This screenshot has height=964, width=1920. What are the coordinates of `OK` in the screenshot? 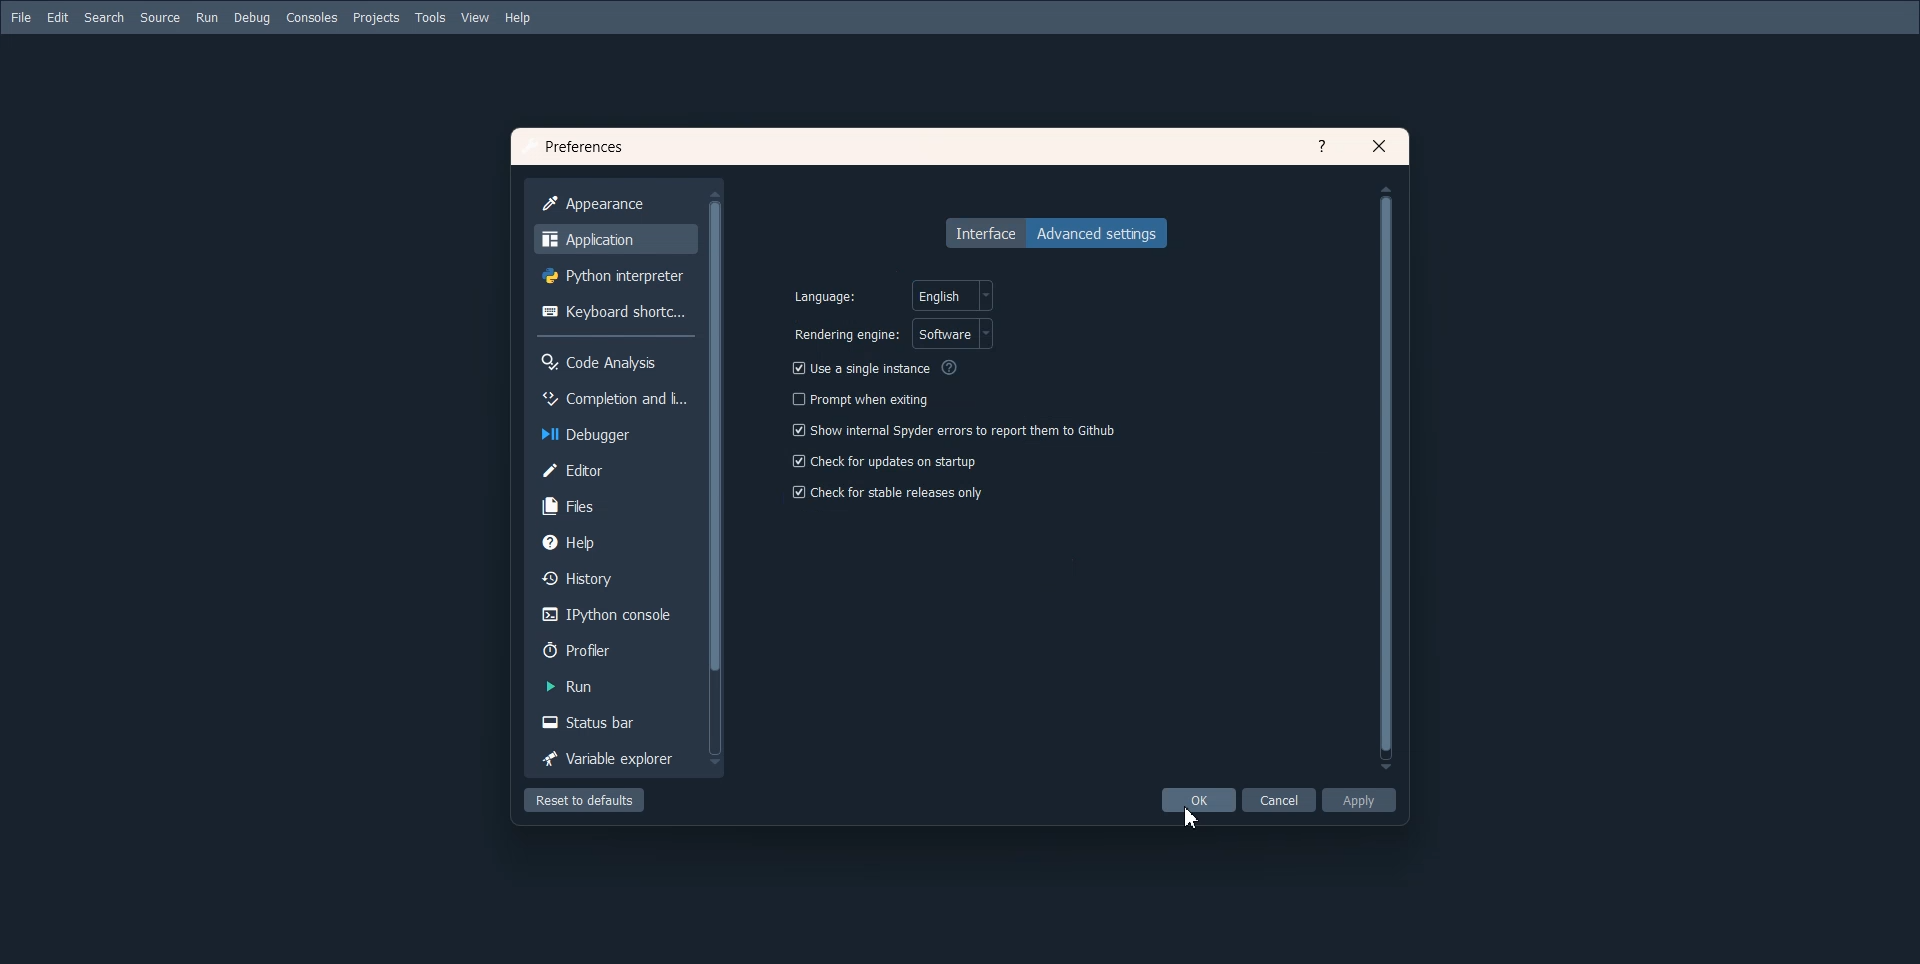 It's located at (1198, 799).